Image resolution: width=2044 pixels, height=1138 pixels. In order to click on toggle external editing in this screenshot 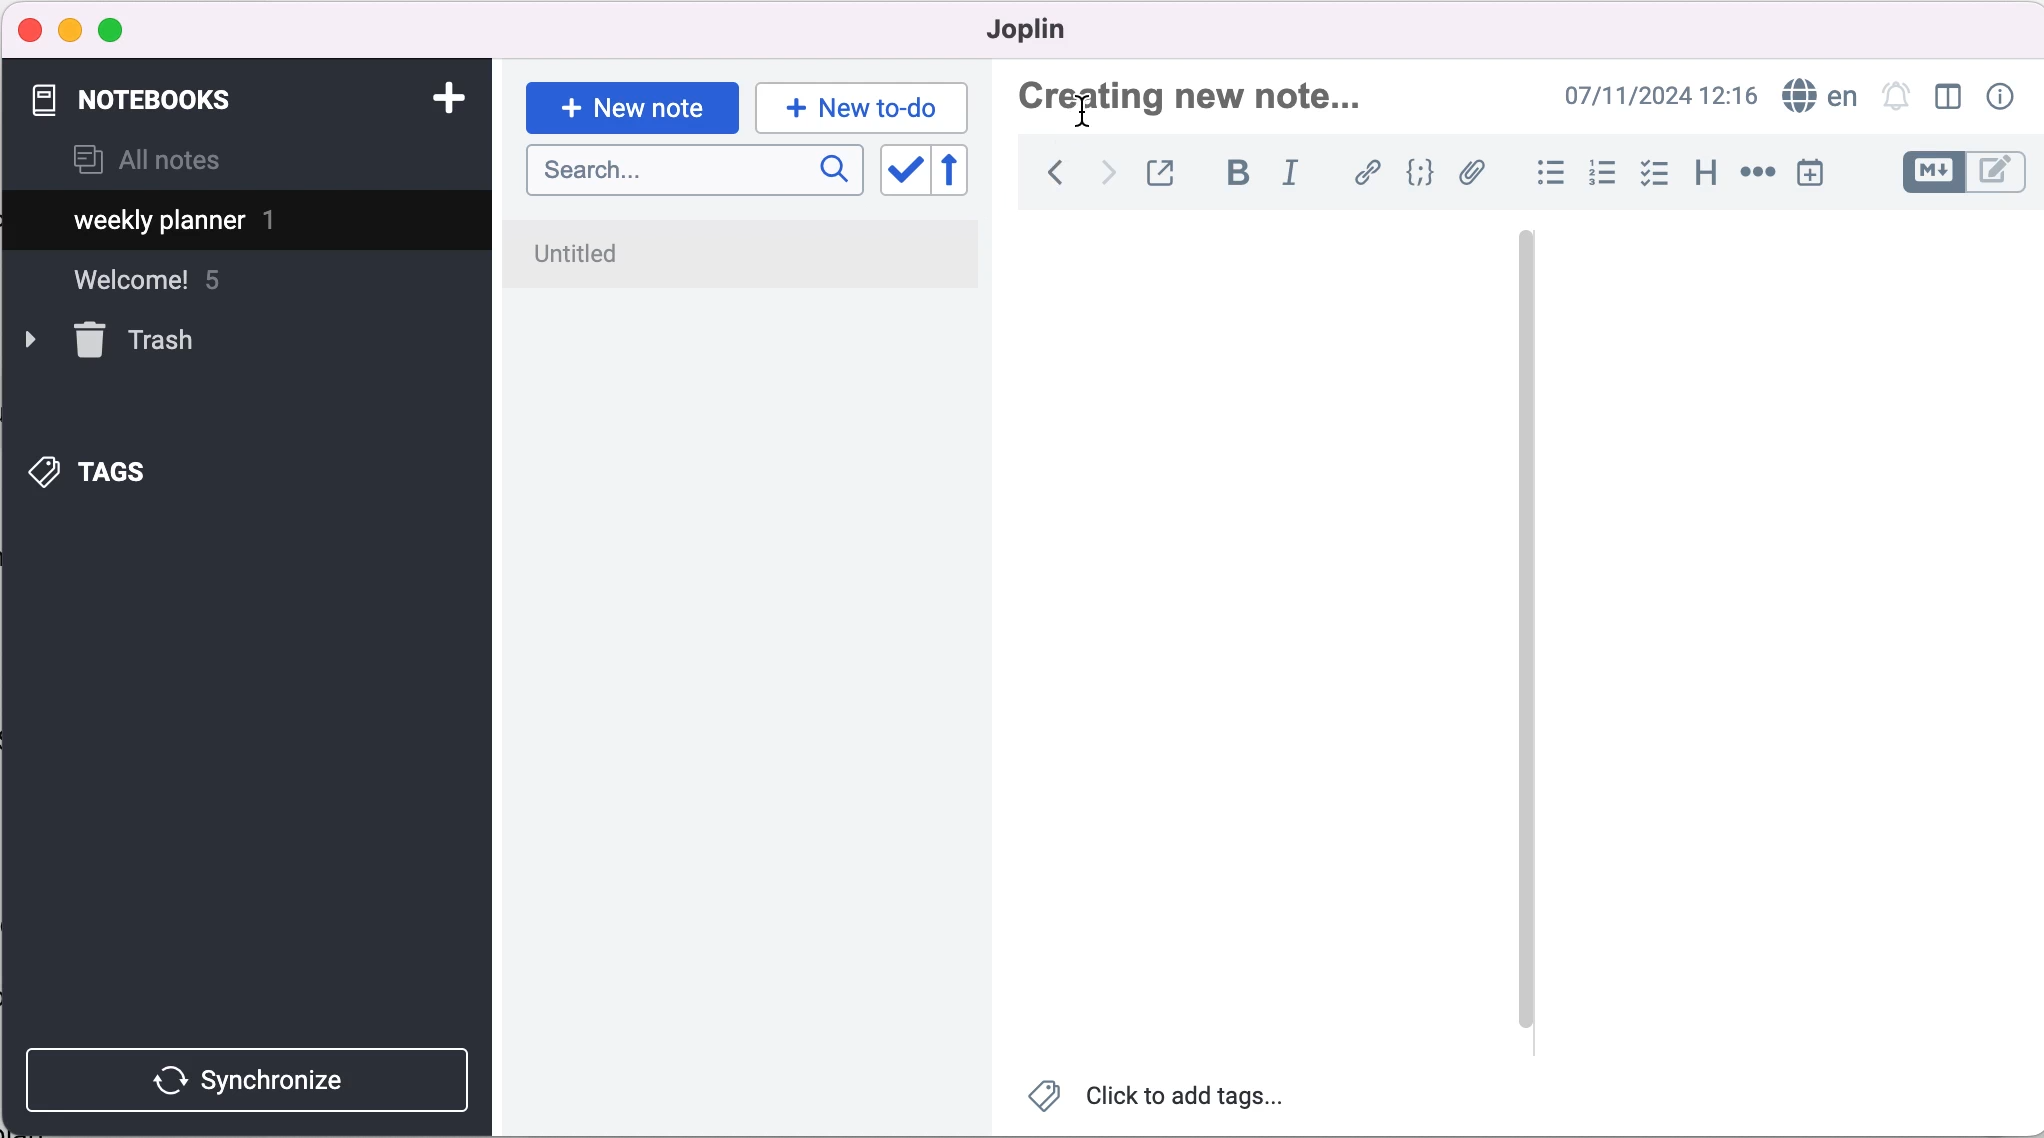, I will do `click(1163, 175)`.